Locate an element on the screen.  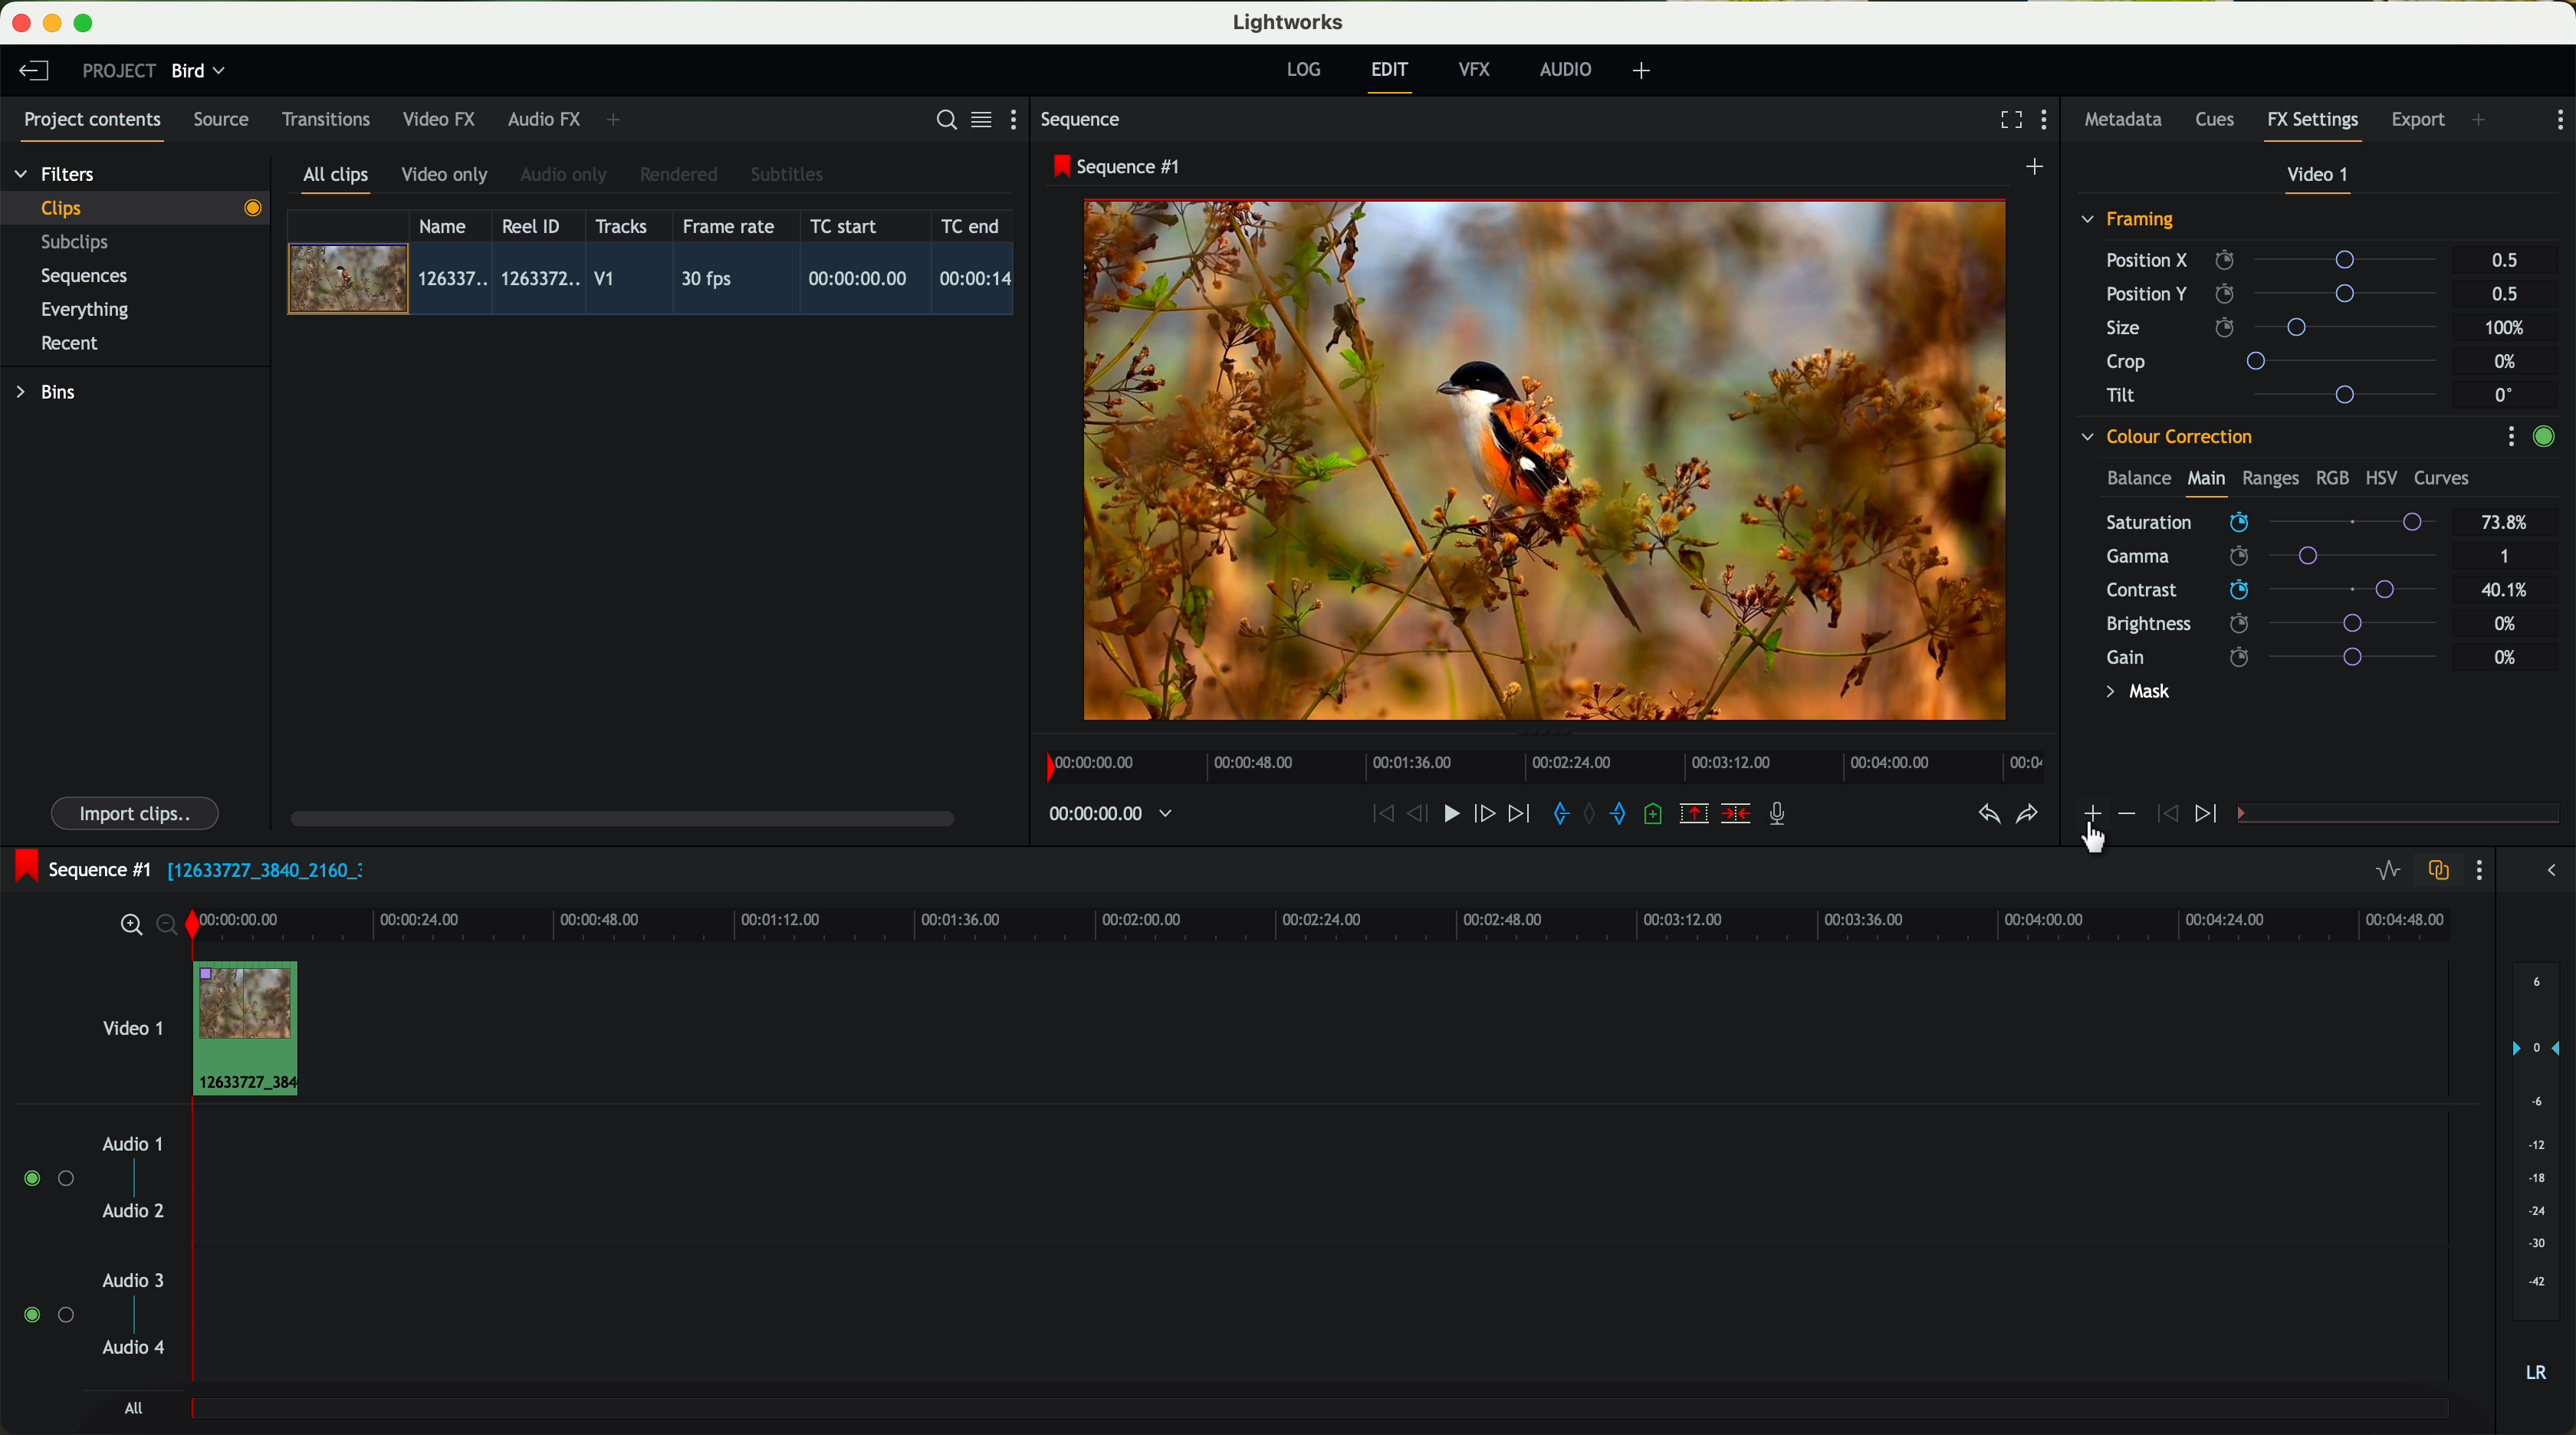
nudge one frame back is located at coordinates (1421, 816).